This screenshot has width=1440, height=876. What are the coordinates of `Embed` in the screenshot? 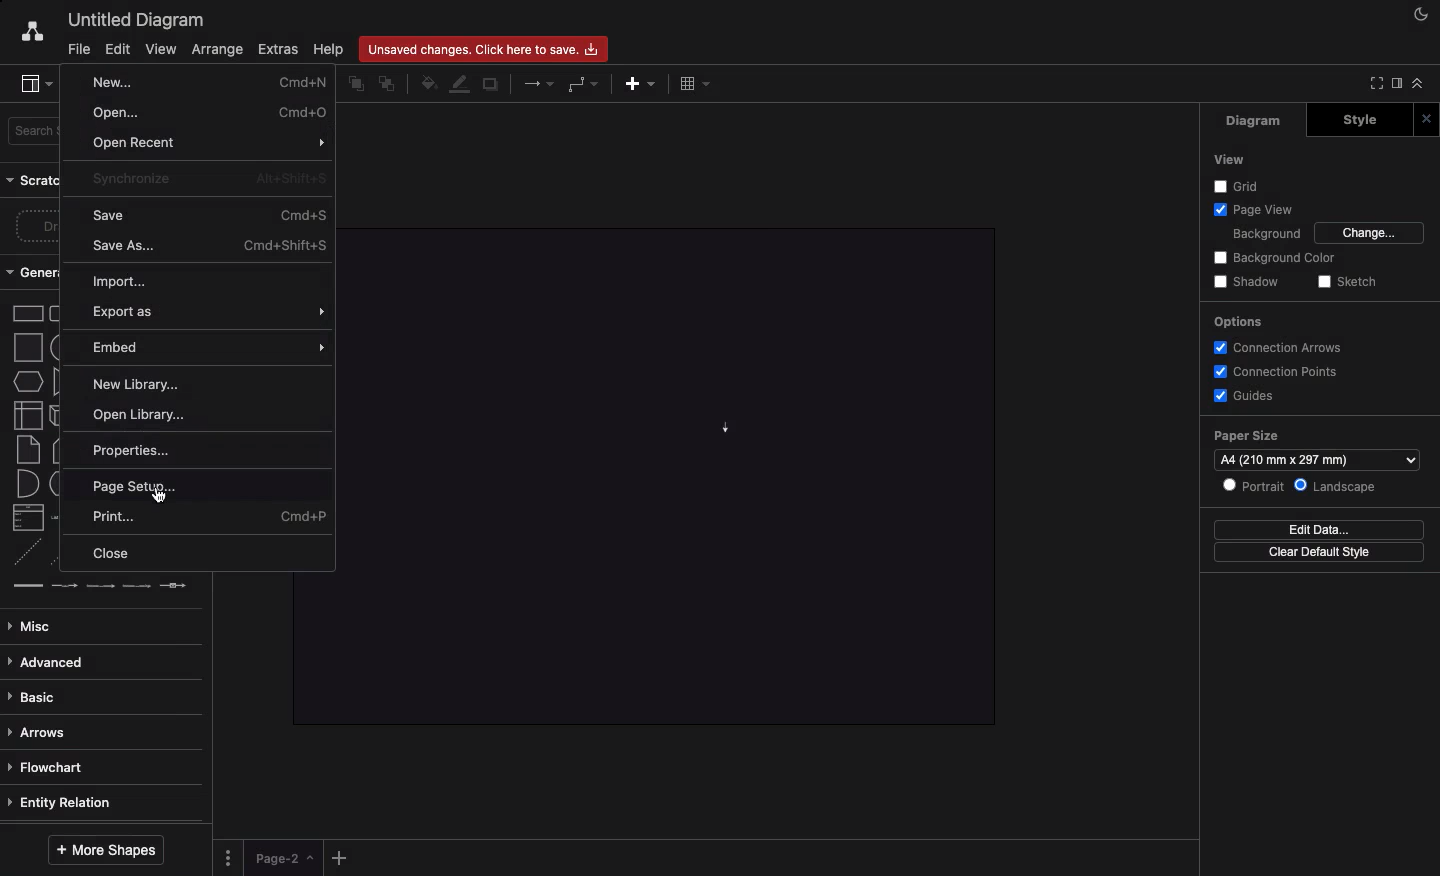 It's located at (211, 348).